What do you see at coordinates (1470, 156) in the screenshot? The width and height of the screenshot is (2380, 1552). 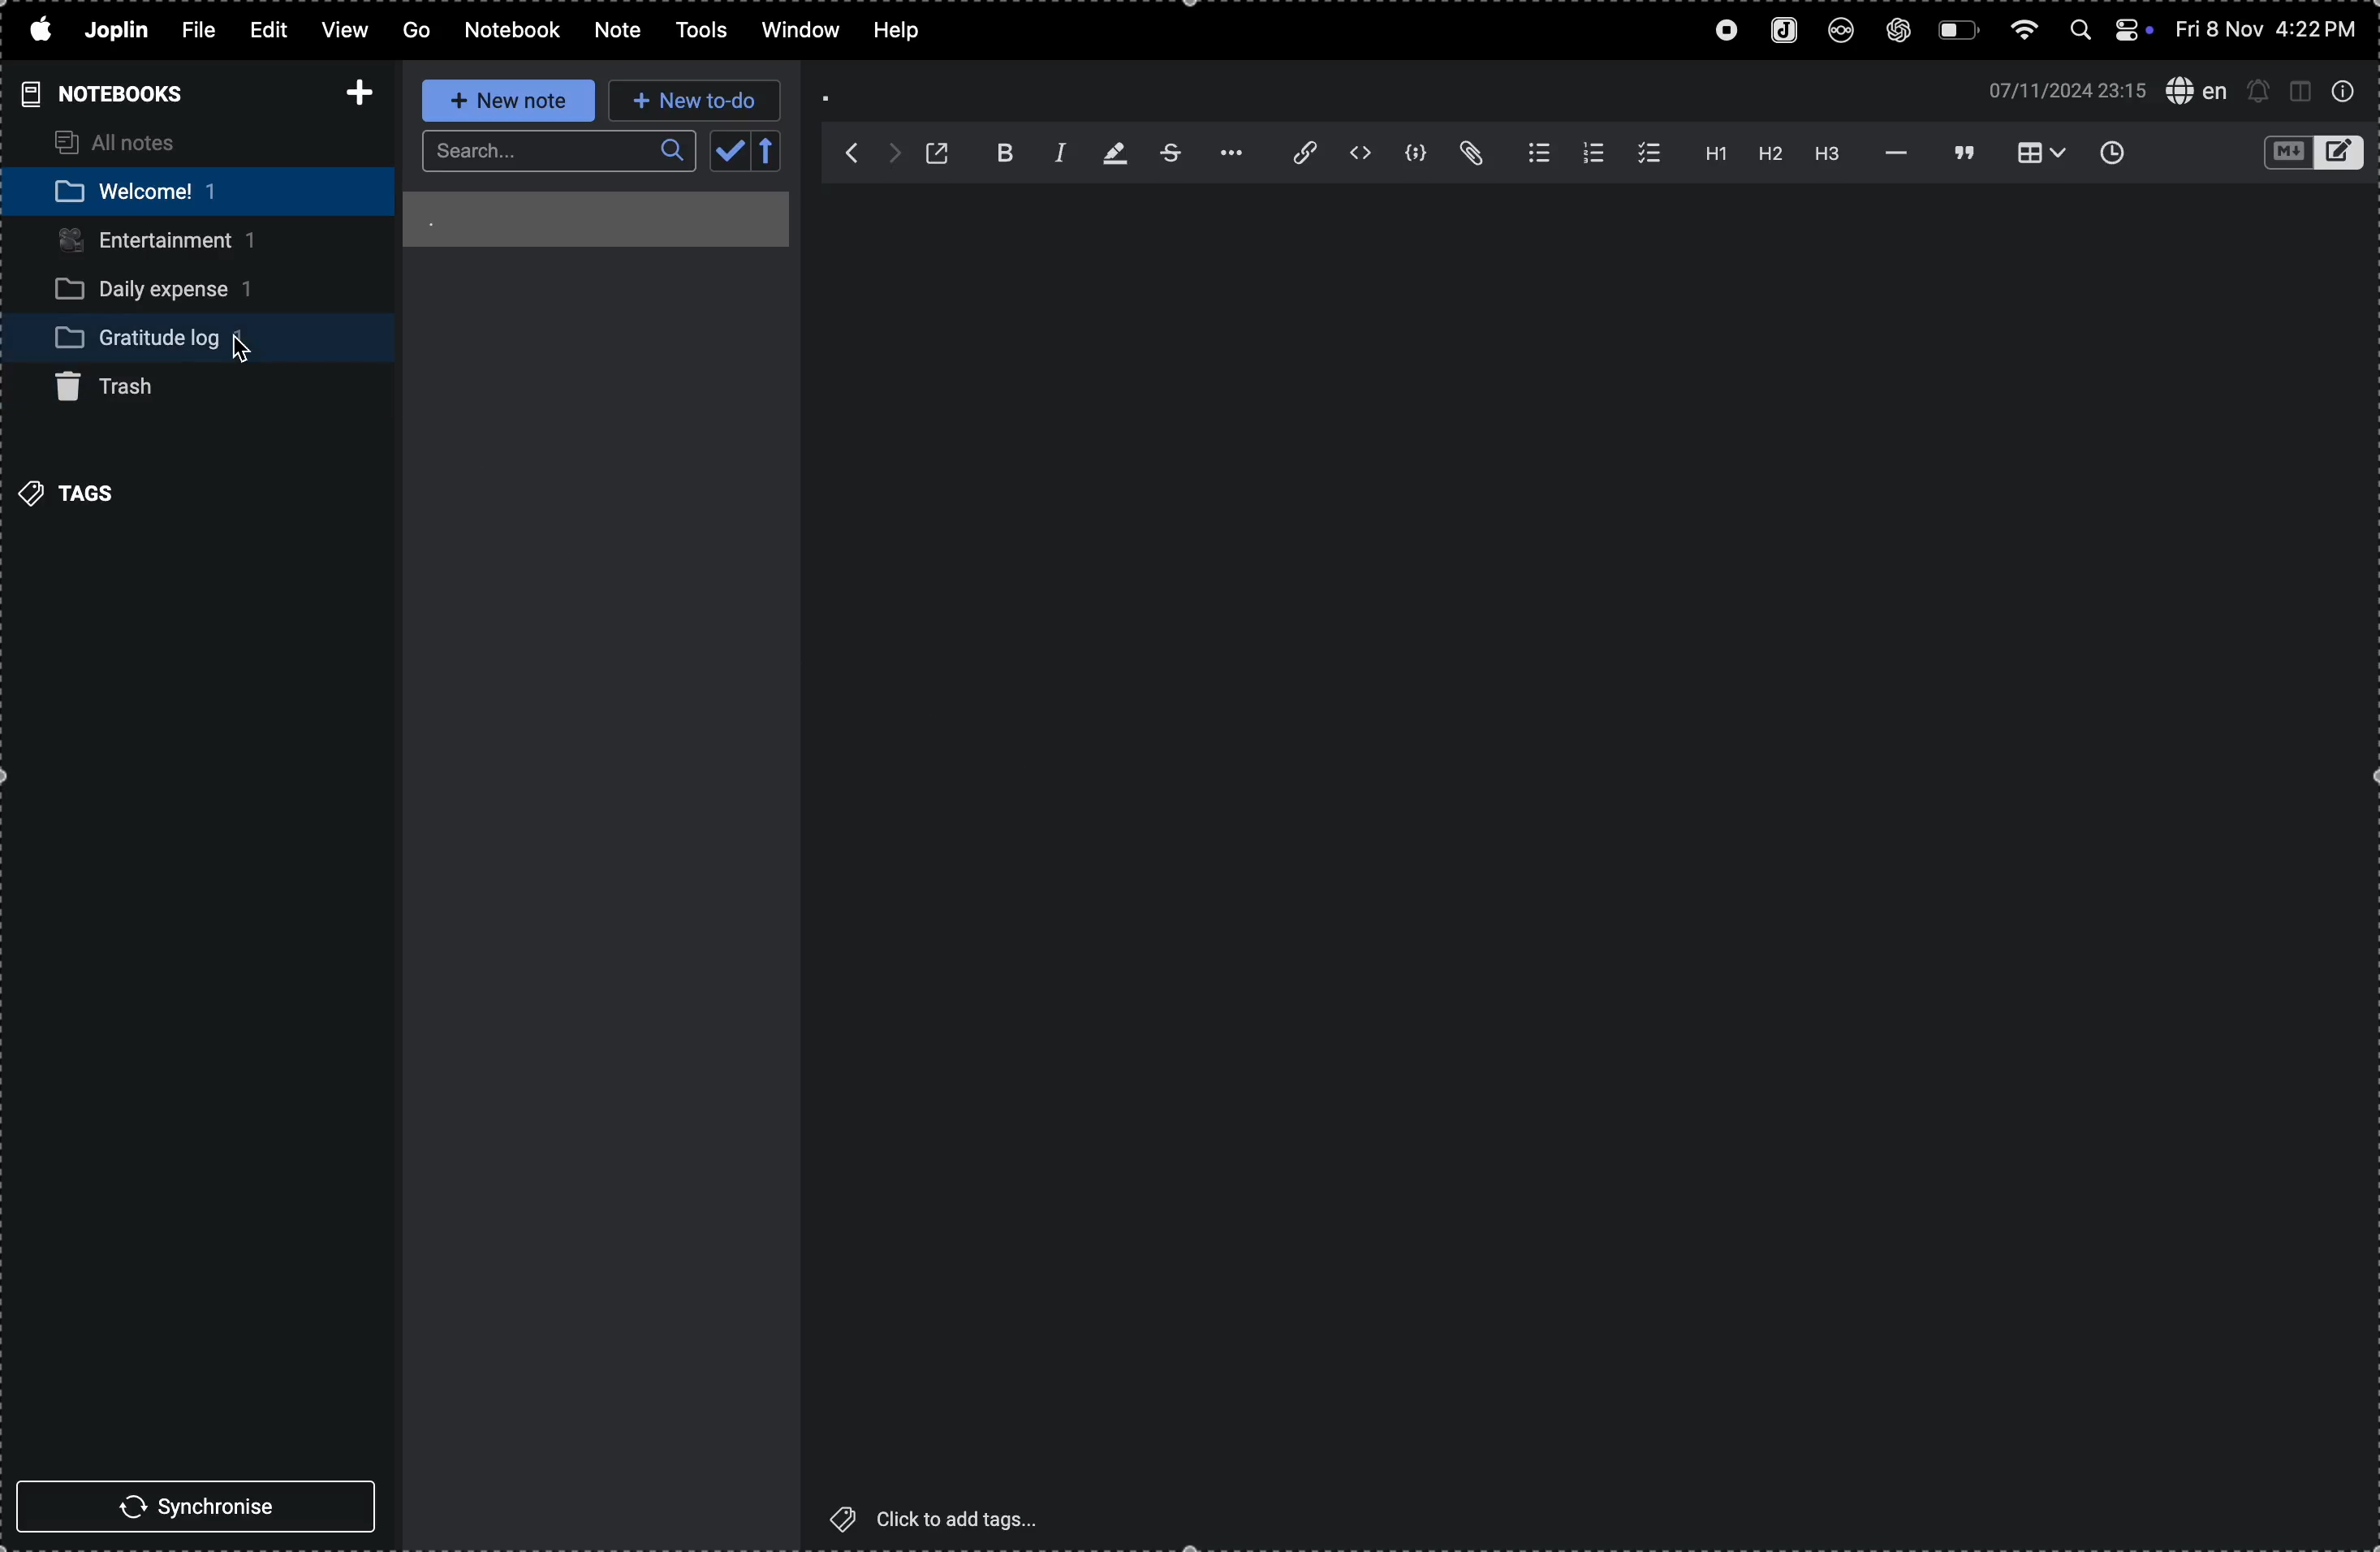 I see `attach file` at bounding box center [1470, 156].